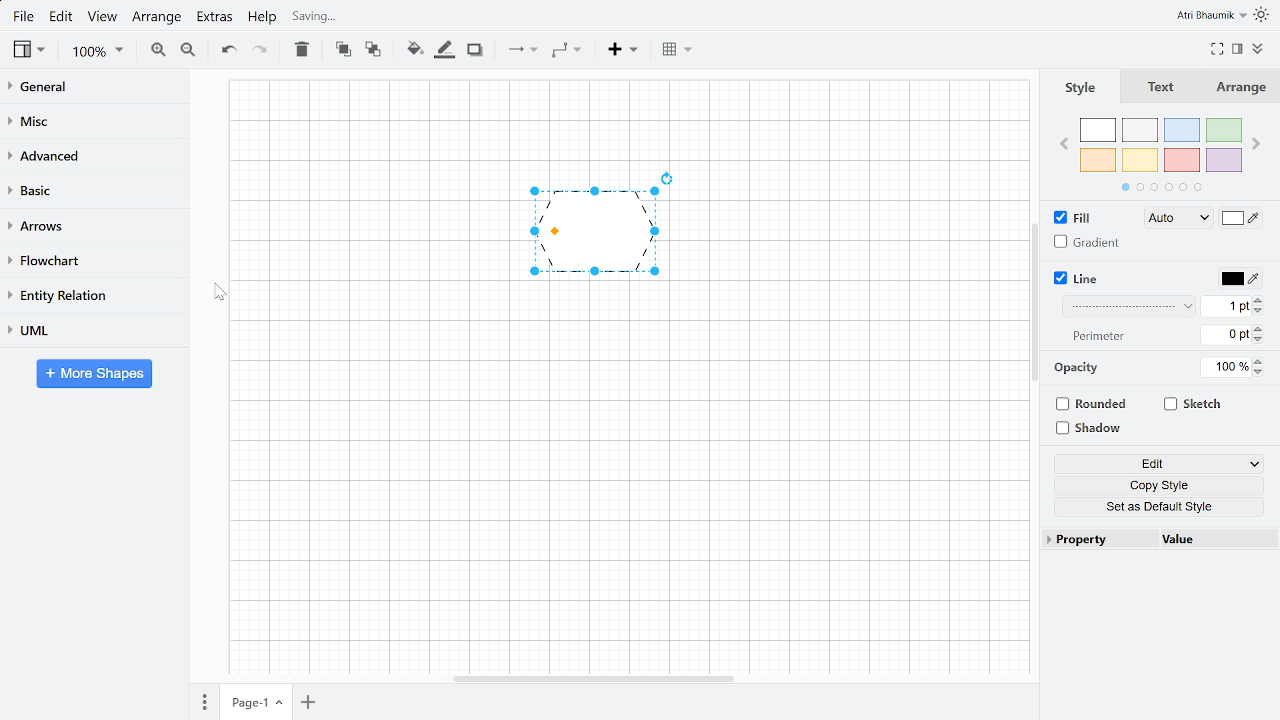 This screenshot has width=1280, height=720. I want to click on File, so click(25, 17).